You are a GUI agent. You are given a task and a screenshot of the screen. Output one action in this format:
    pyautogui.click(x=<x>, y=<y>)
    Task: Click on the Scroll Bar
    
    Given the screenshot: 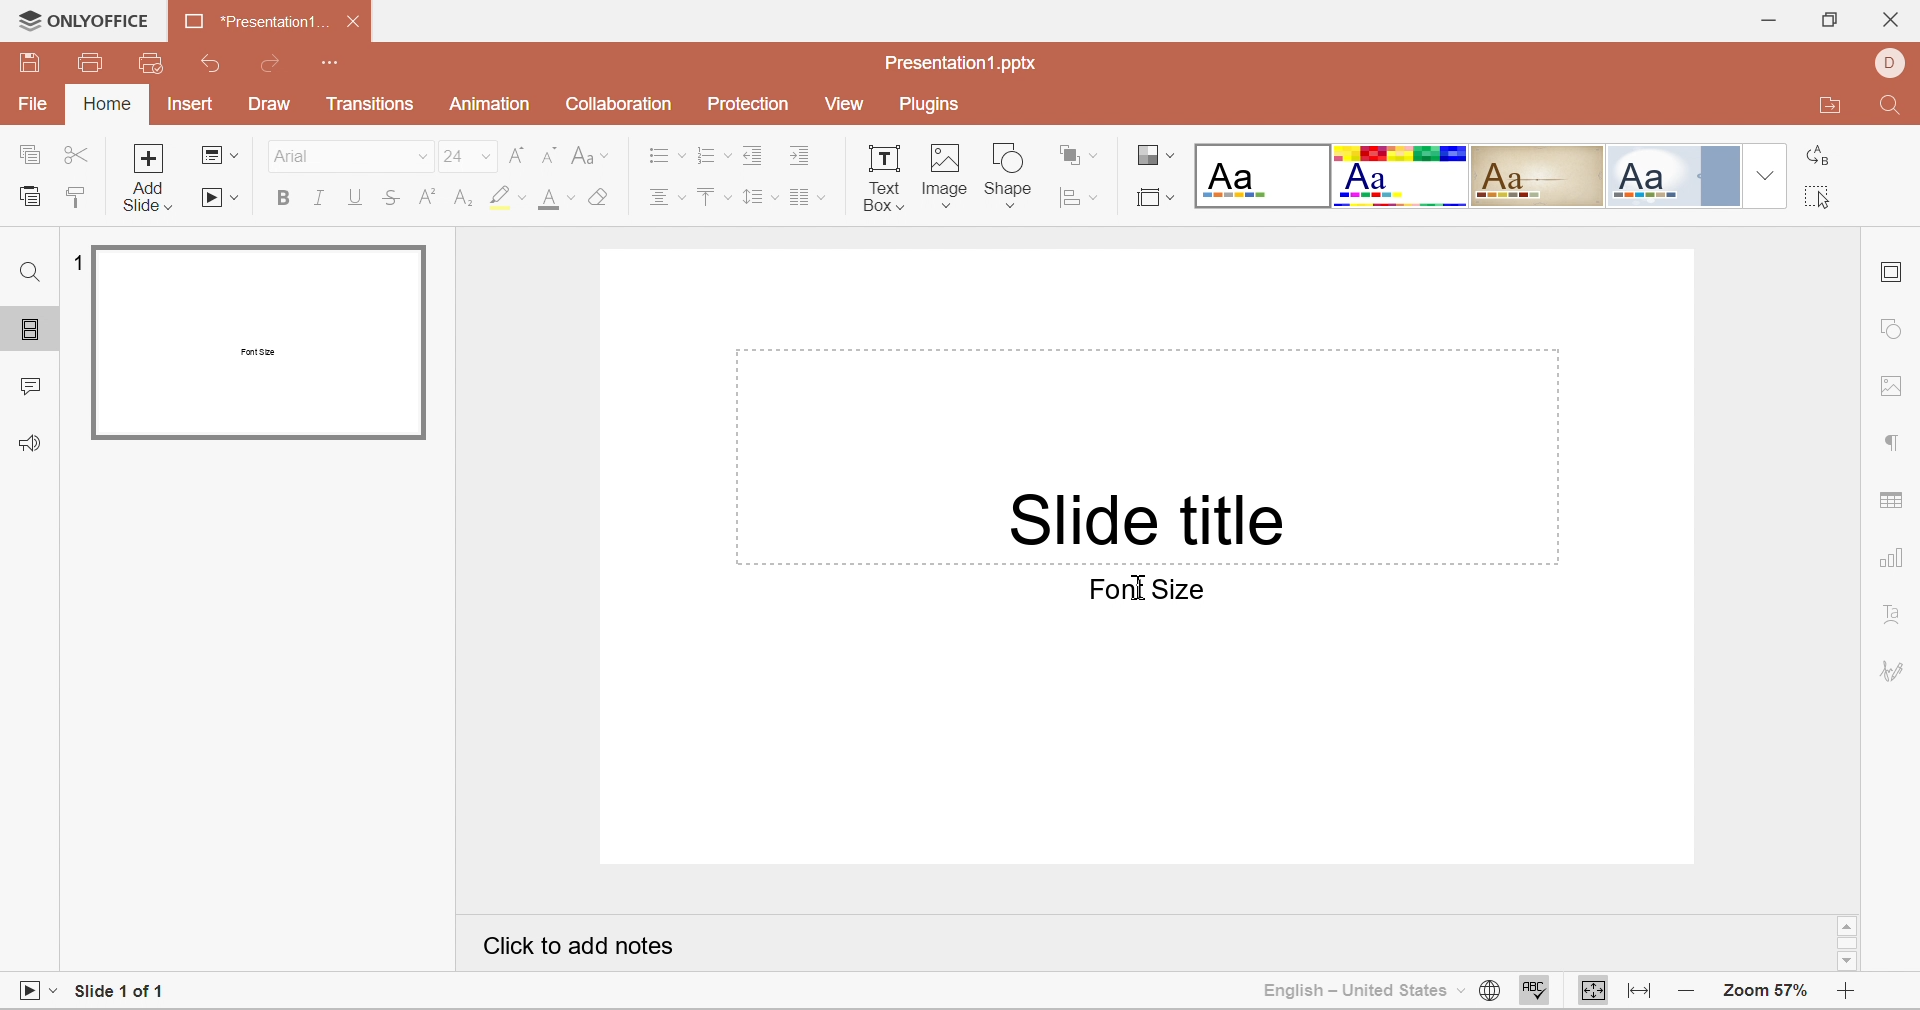 What is the action you would take?
    pyautogui.click(x=1846, y=941)
    